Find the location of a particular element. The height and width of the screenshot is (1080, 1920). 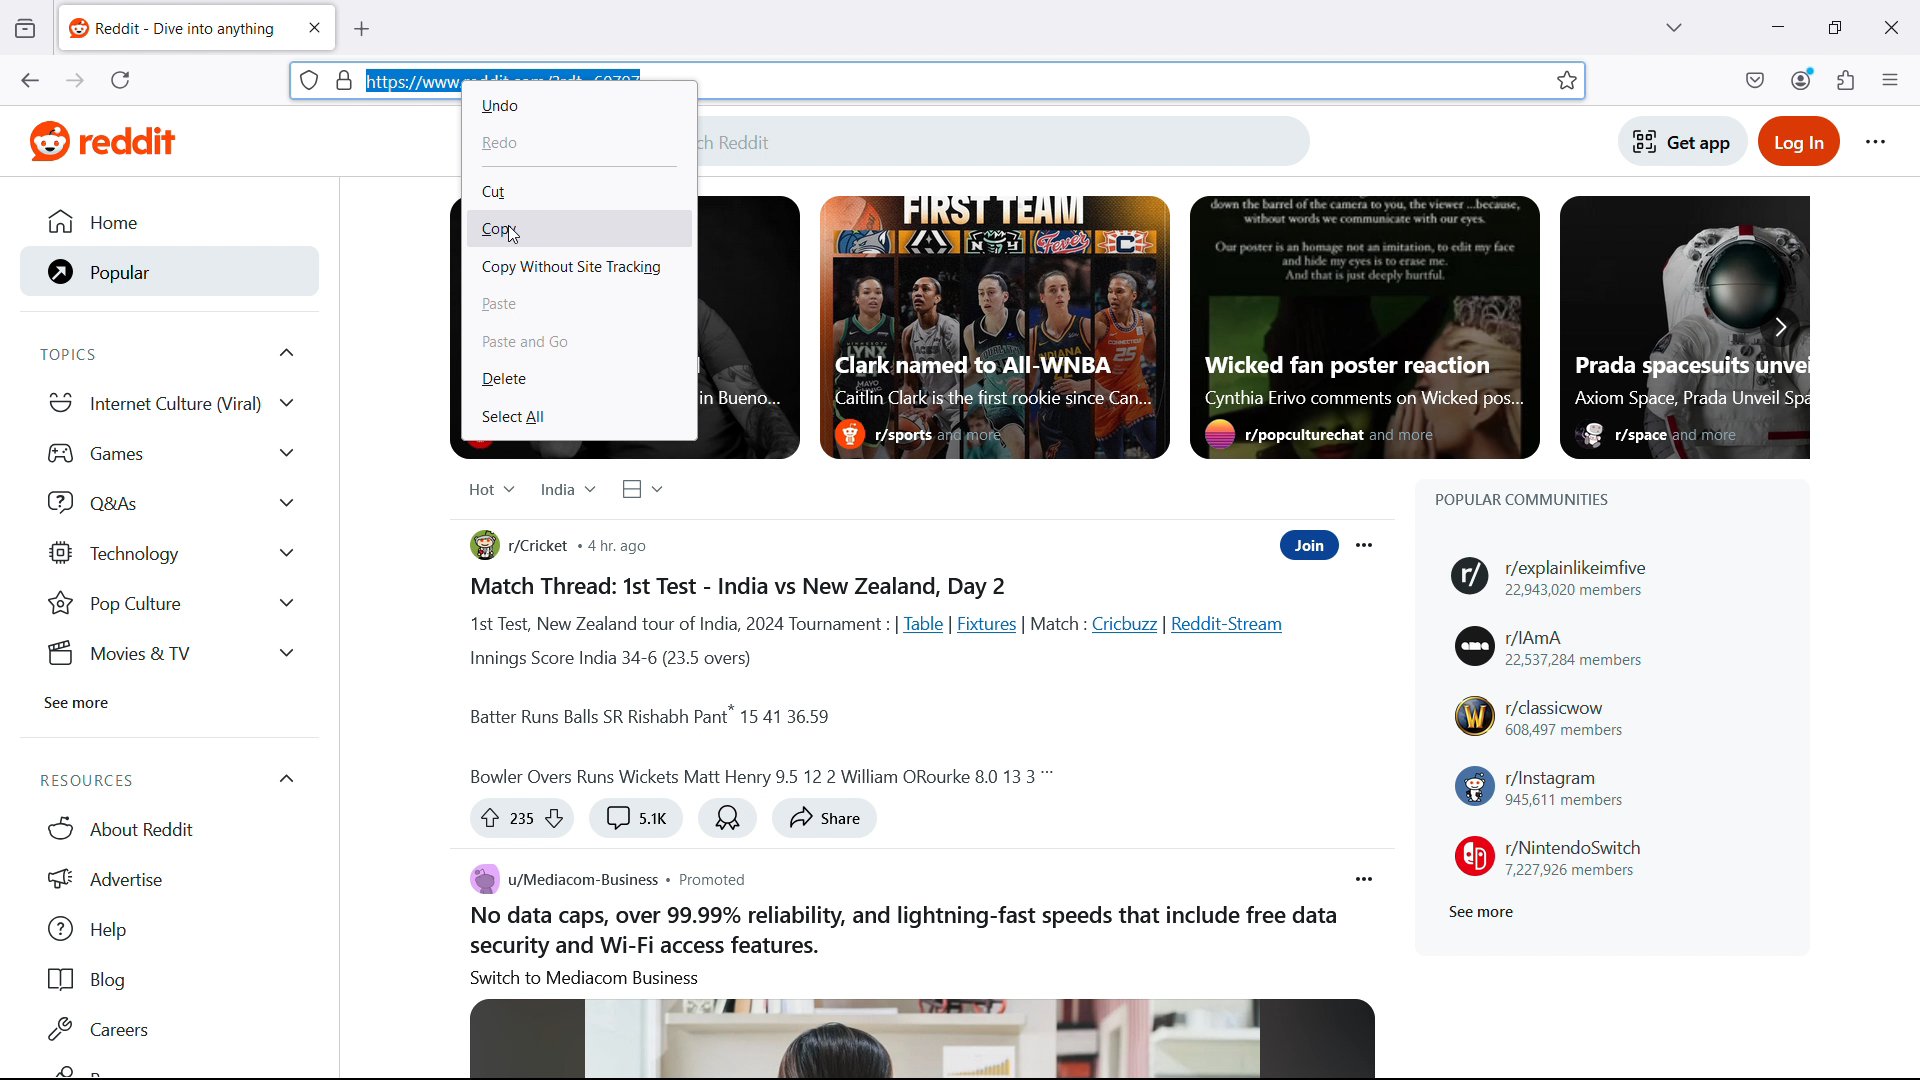

Pop Culture is located at coordinates (170, 605).